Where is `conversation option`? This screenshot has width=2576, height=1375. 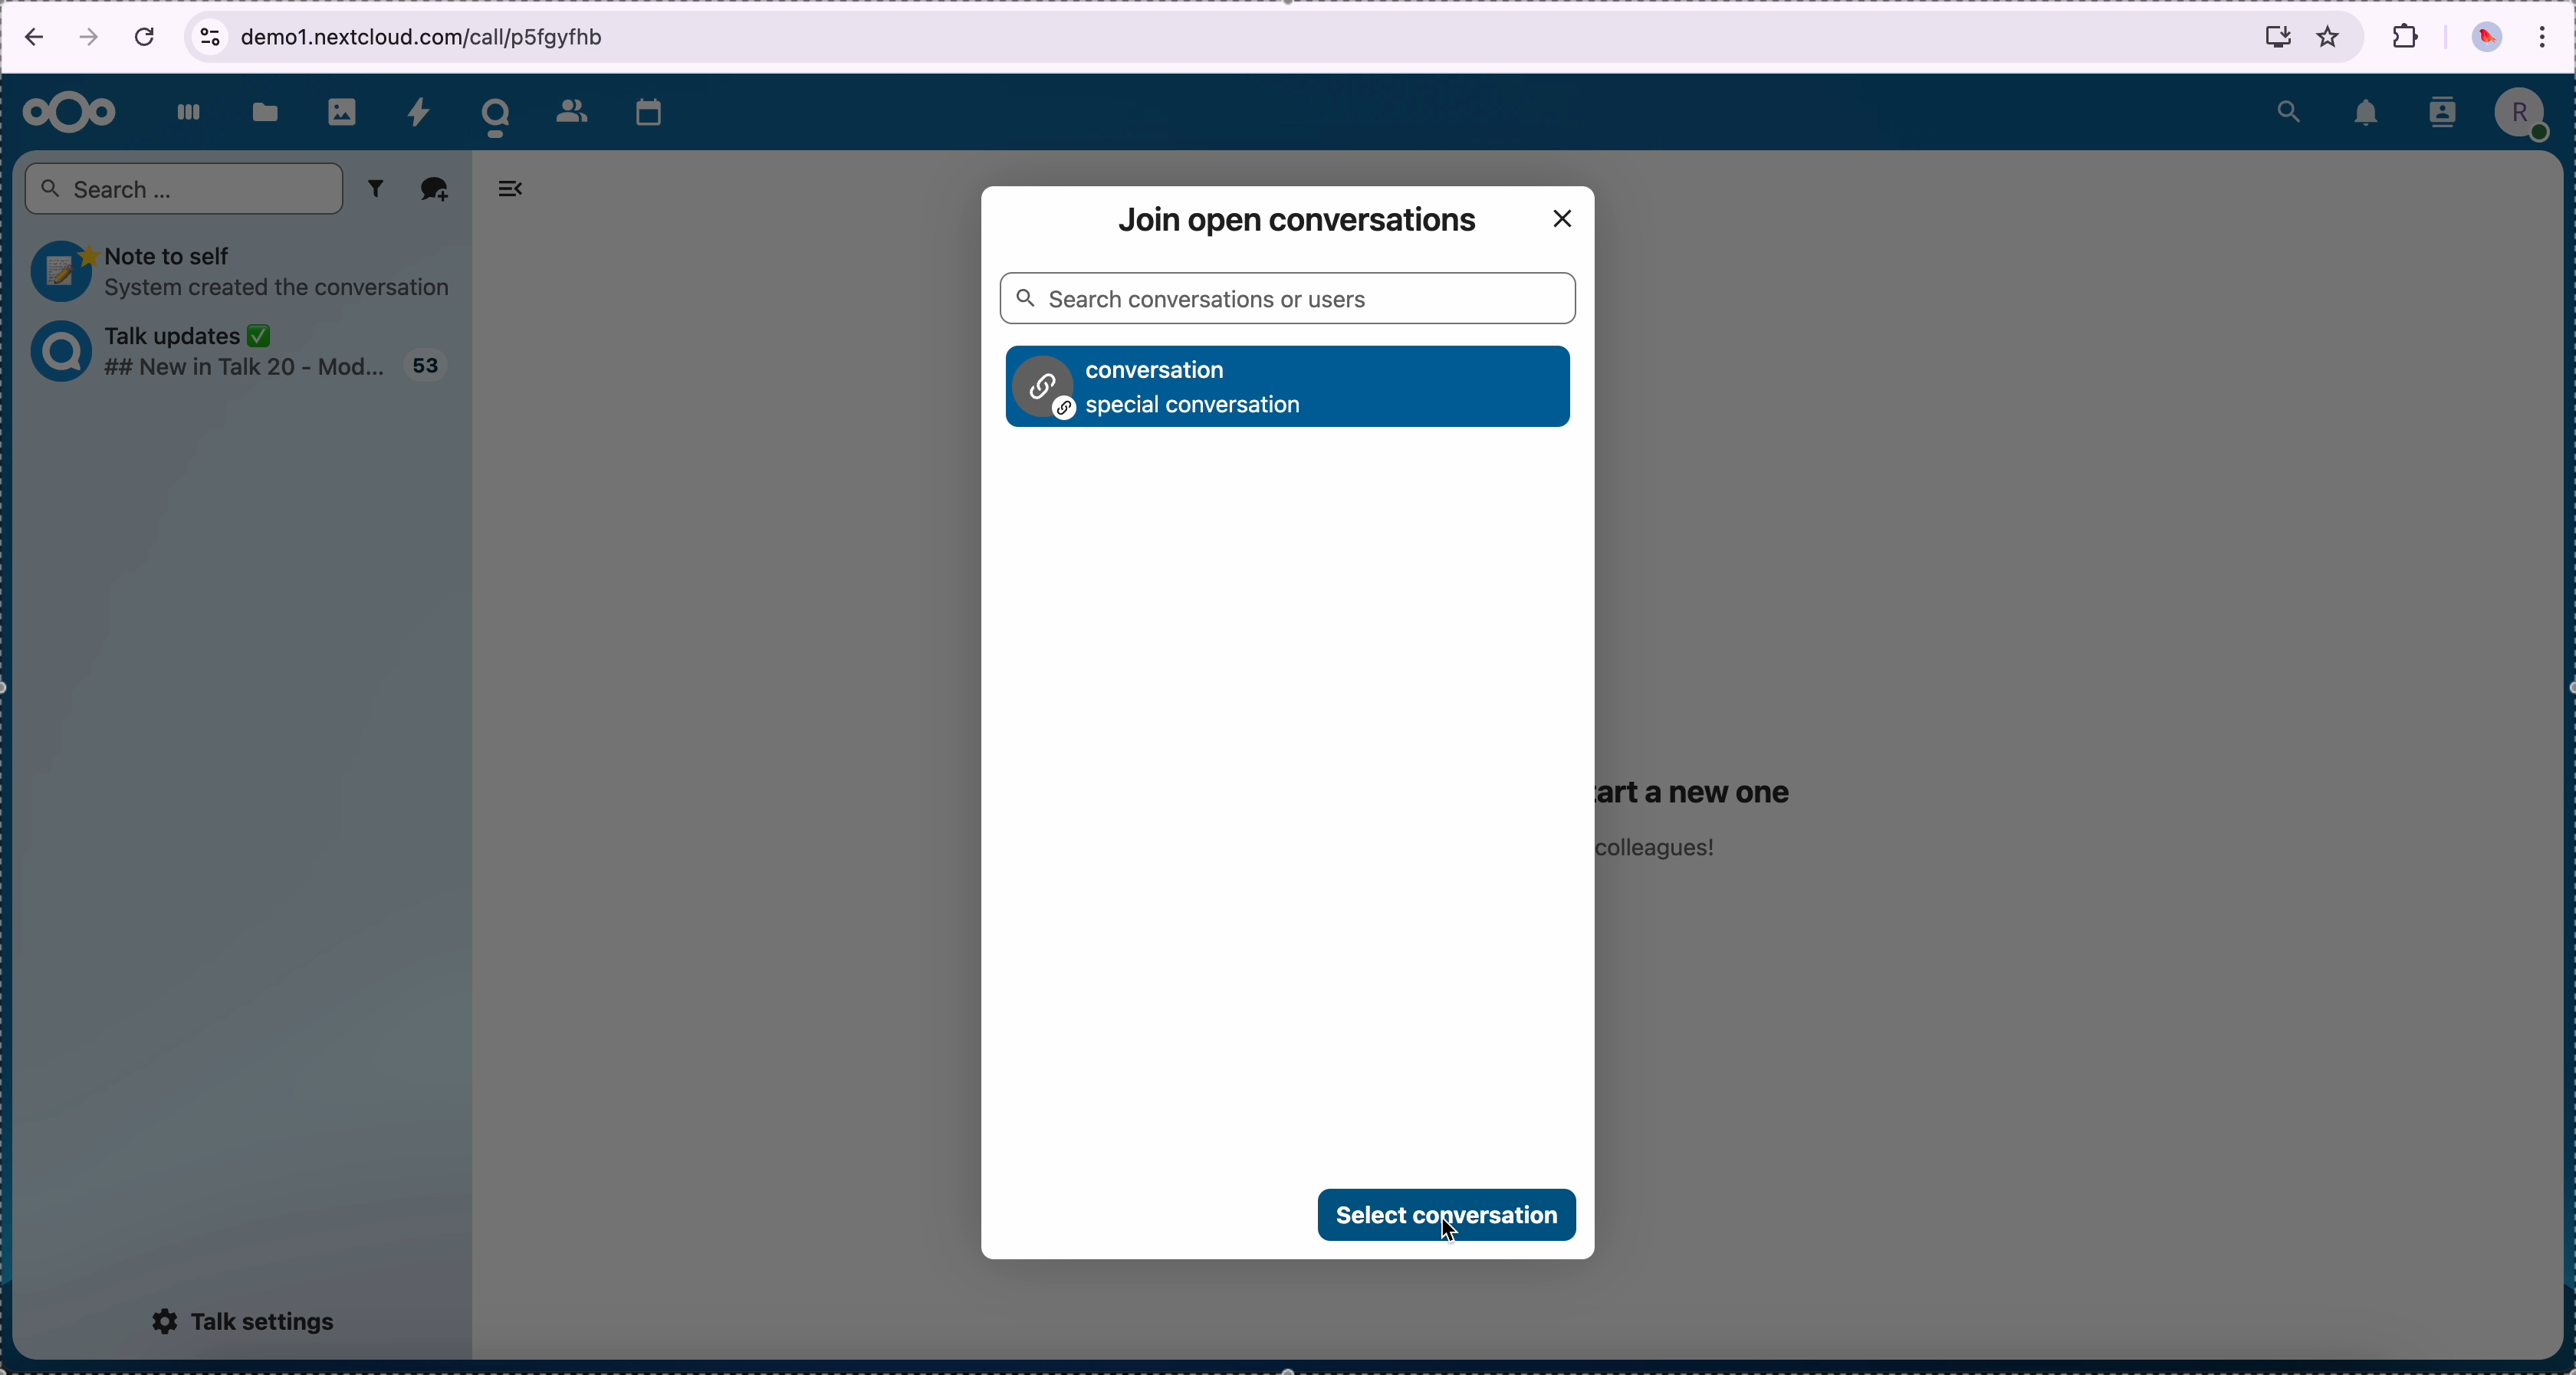
conversation option is located at coordinates (1291, 388).